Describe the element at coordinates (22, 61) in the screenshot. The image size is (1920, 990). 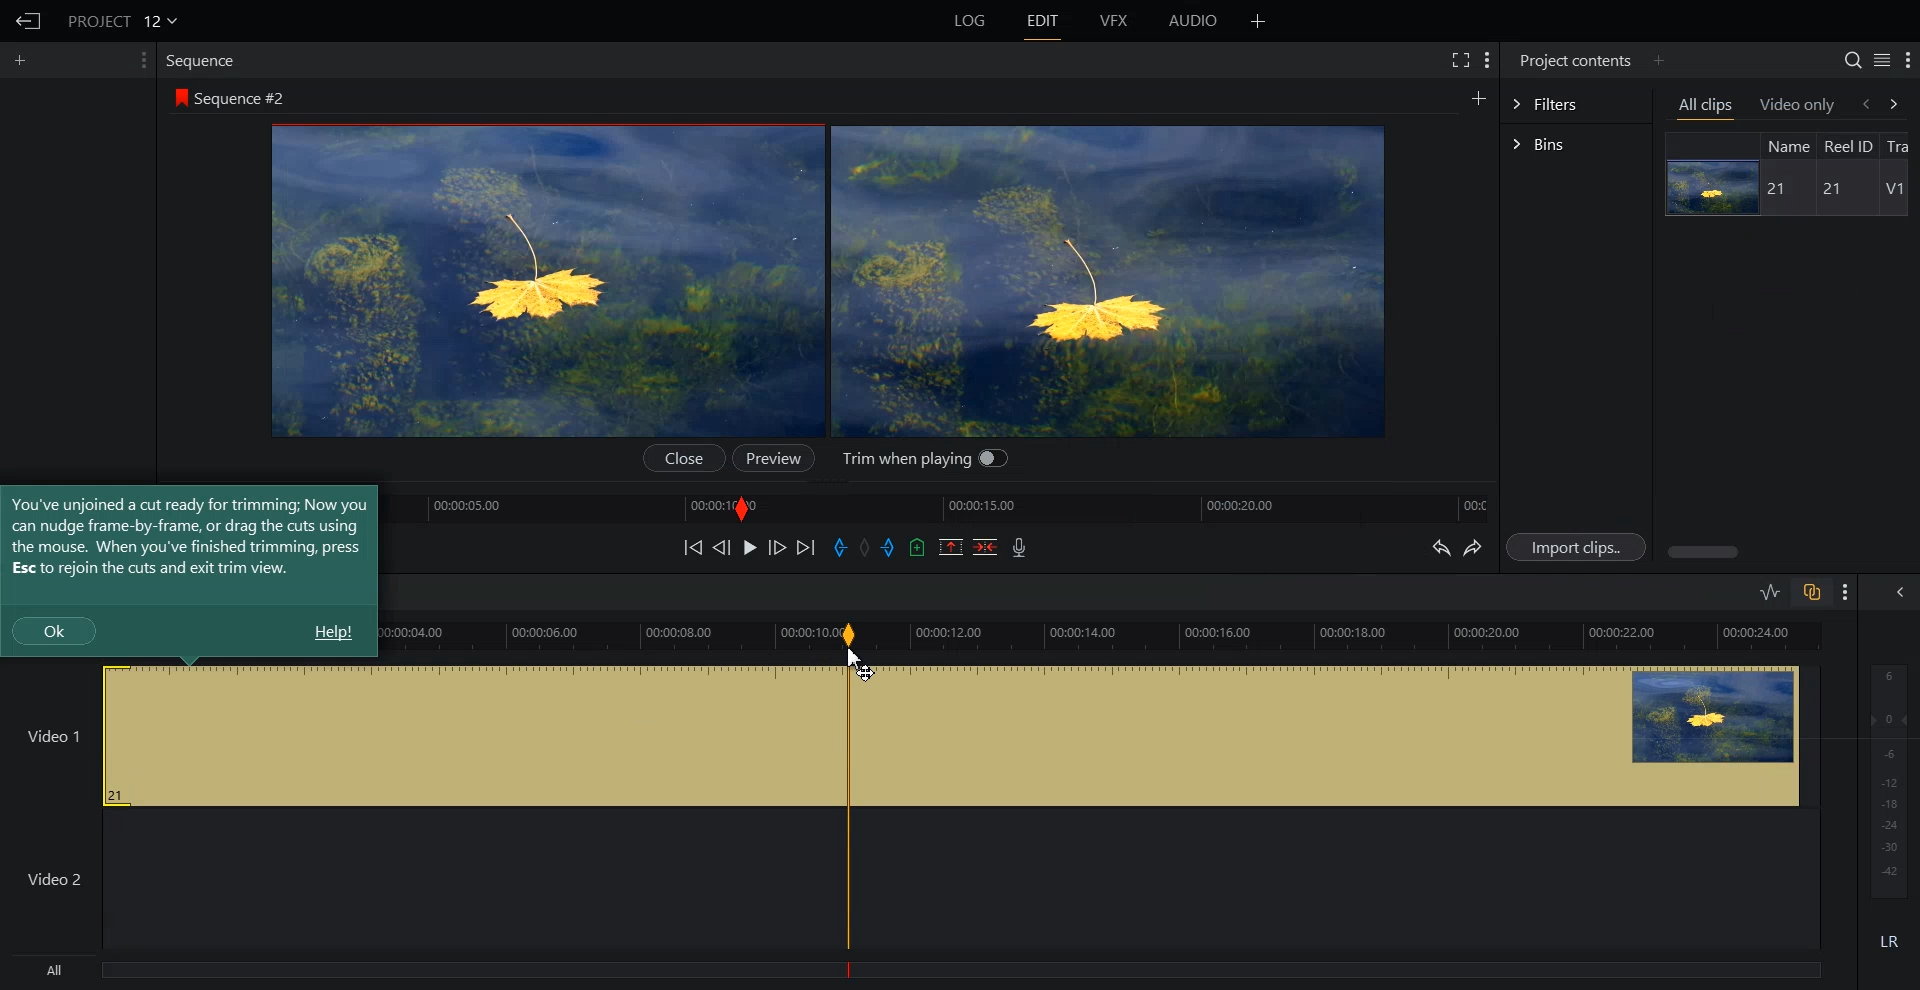
I see `Add Panel` at that location.